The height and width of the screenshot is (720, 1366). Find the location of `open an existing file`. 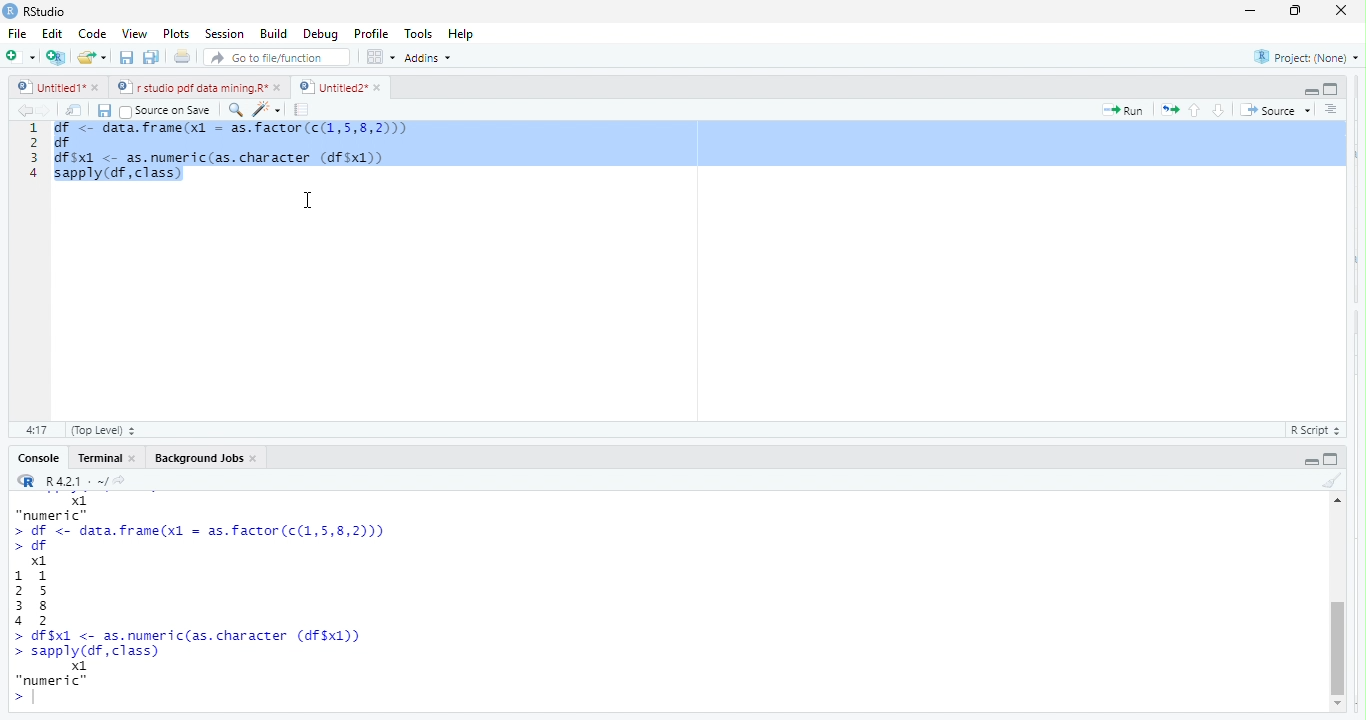

open an existing file is located at coordinates (93, 57).